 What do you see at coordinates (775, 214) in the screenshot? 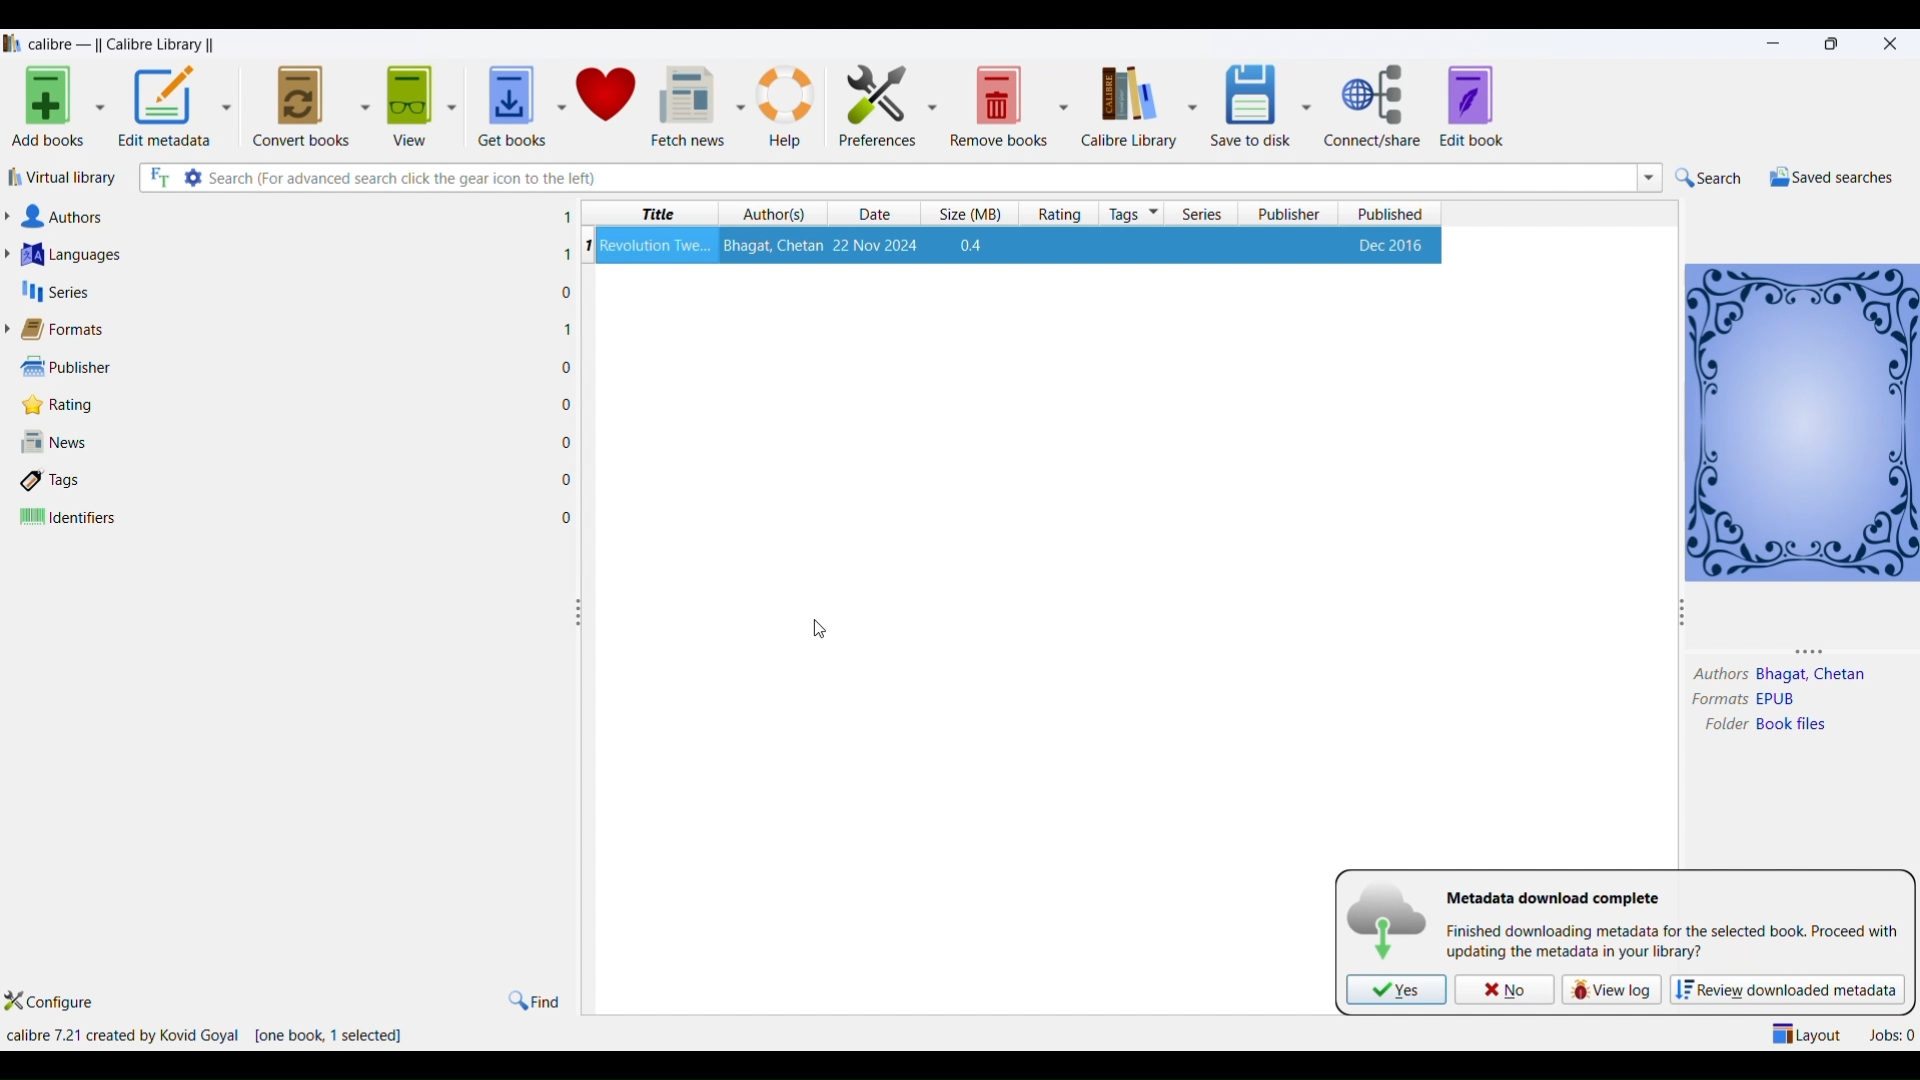
I see `authors` at bounding box center [775, 214].